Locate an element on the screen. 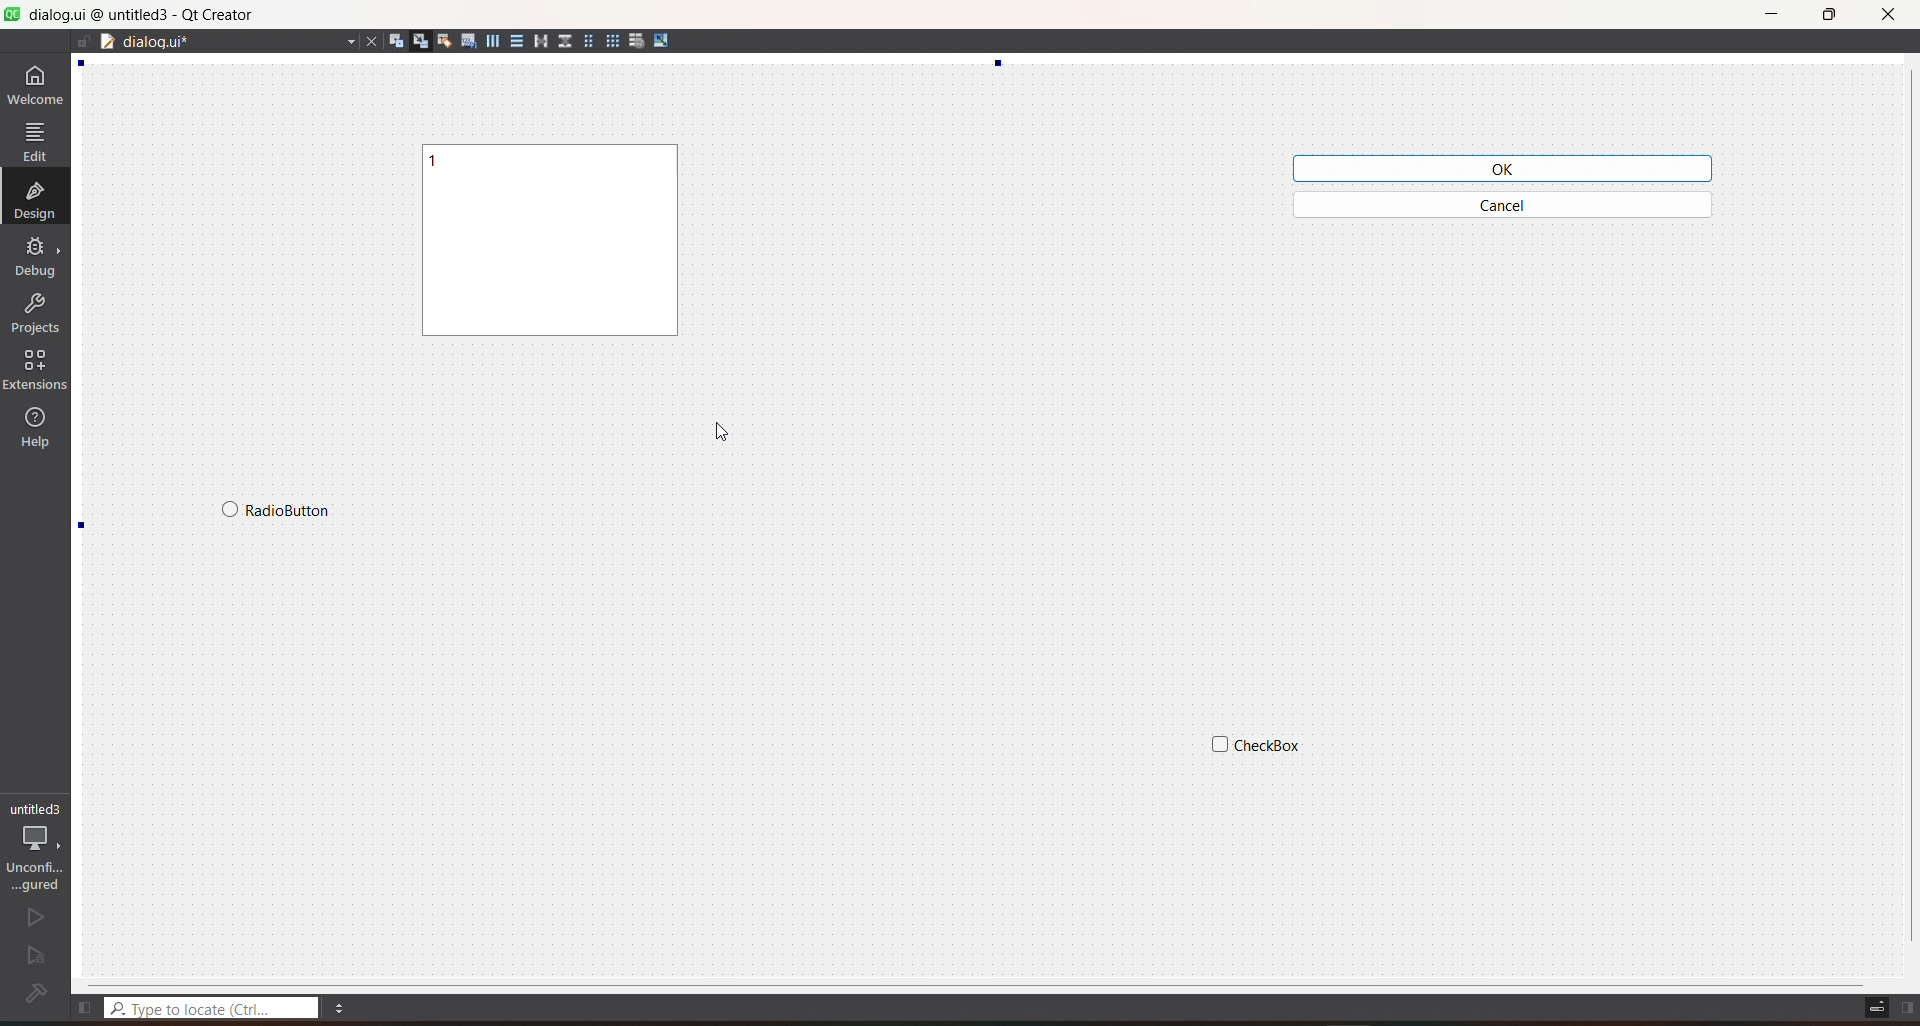 The image size is (1920, 1026). run and debug file is located at coordinates (32, 954).